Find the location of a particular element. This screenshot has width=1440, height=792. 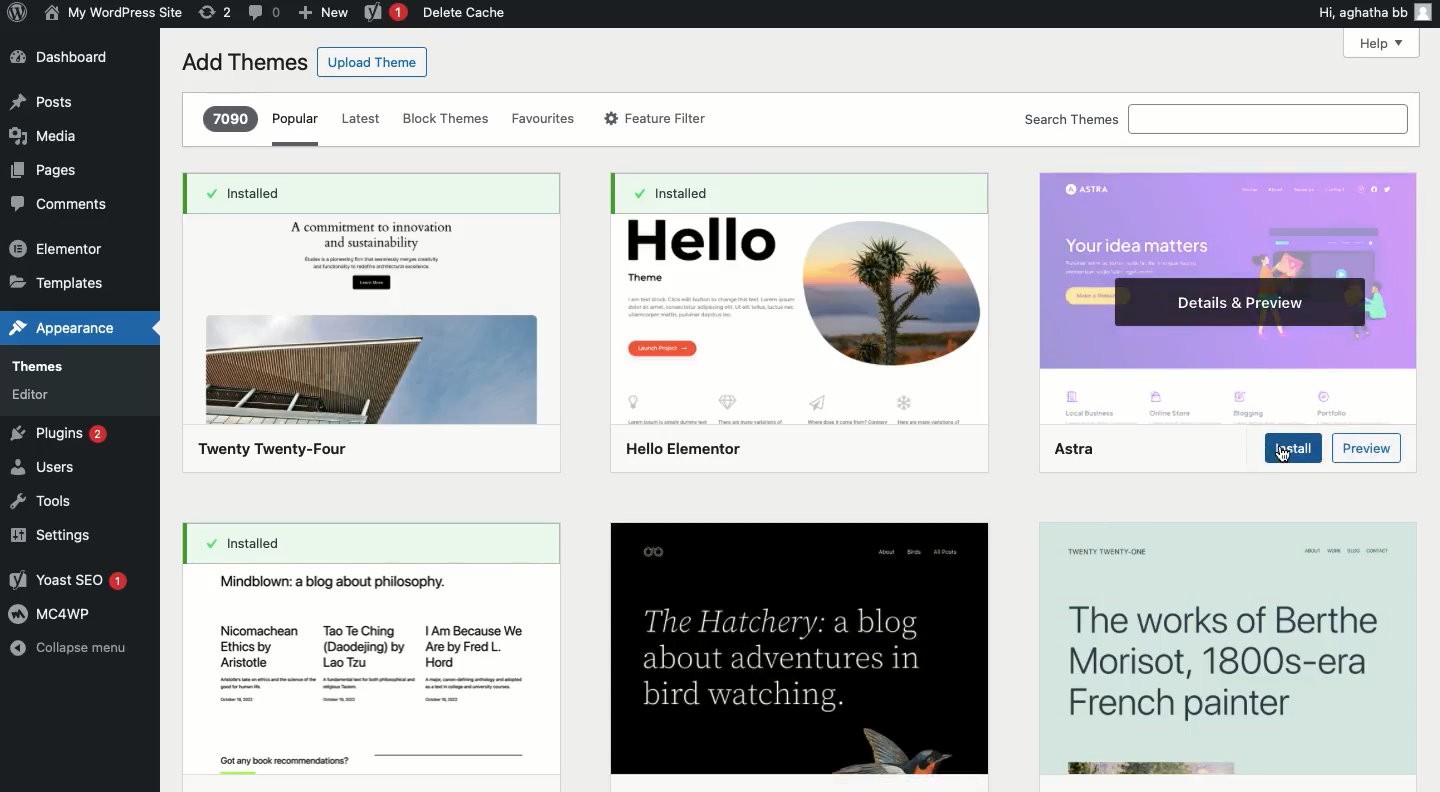

Settings is located at coordinates (51, 537).